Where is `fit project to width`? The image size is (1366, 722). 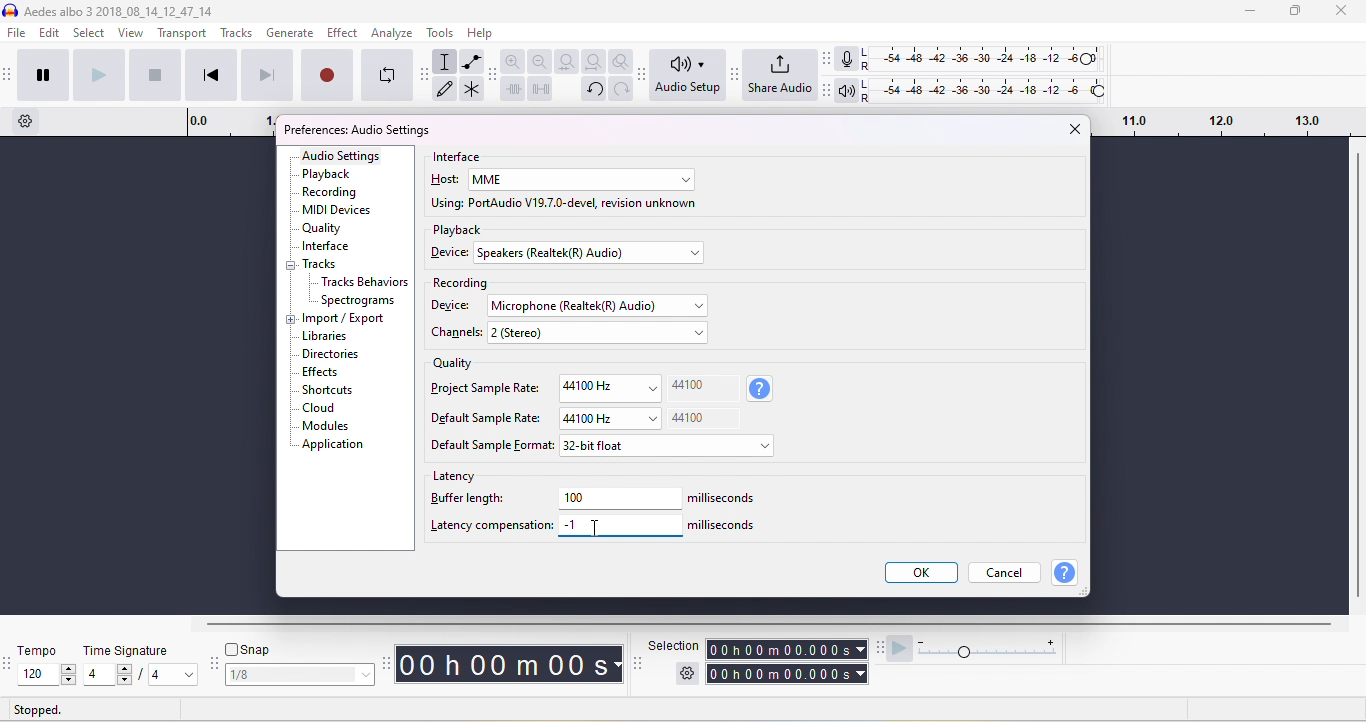 fit project to width is located at coordinates (596, 62).